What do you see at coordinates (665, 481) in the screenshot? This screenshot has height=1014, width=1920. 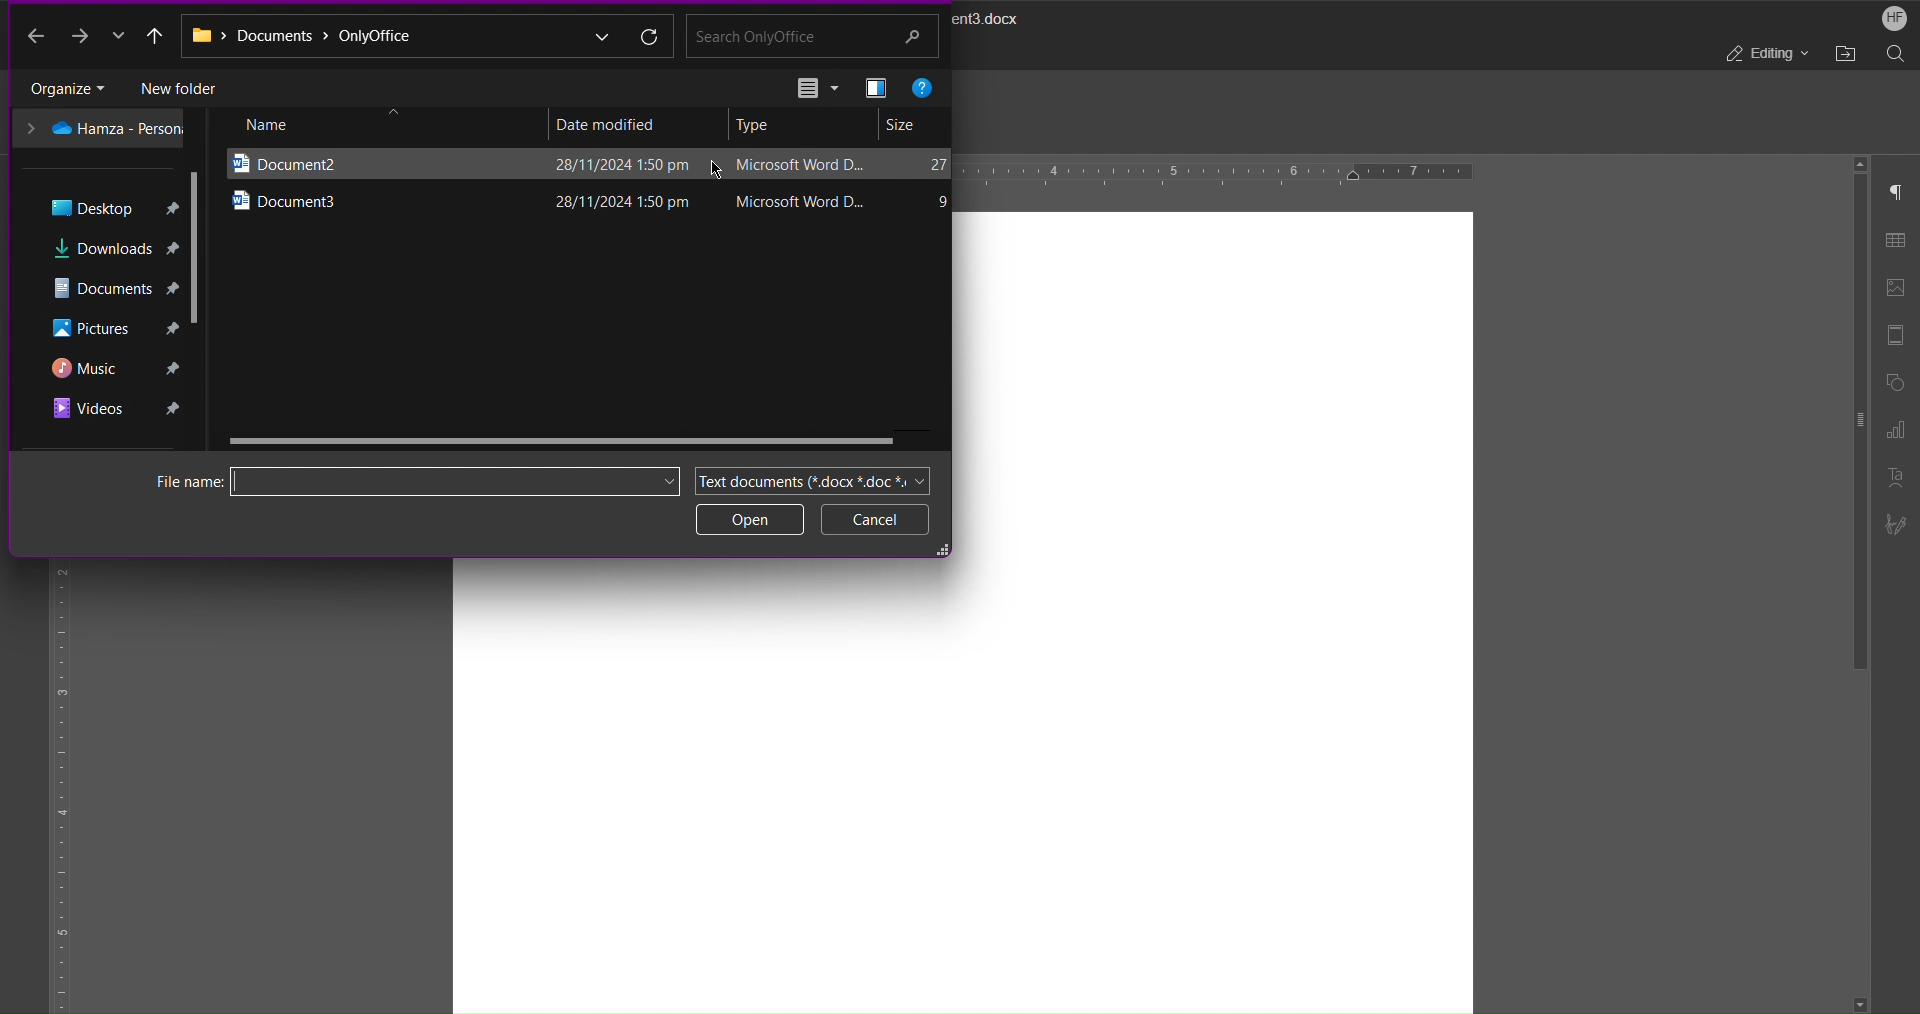 I see `More files names` at bounding box center [665, 481].